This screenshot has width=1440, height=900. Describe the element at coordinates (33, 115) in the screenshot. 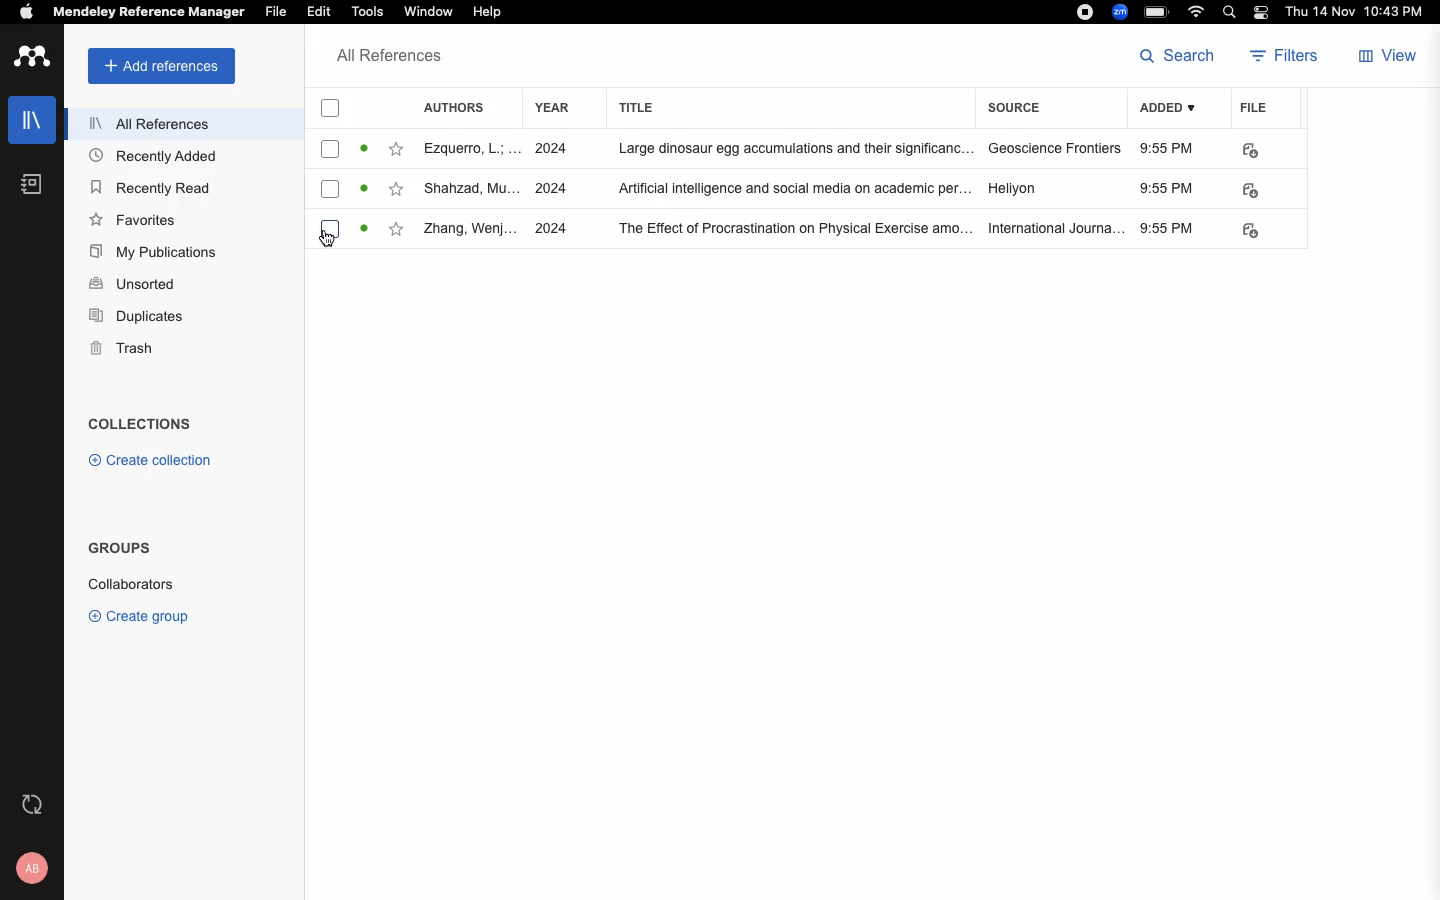

I see `Library` at that location.